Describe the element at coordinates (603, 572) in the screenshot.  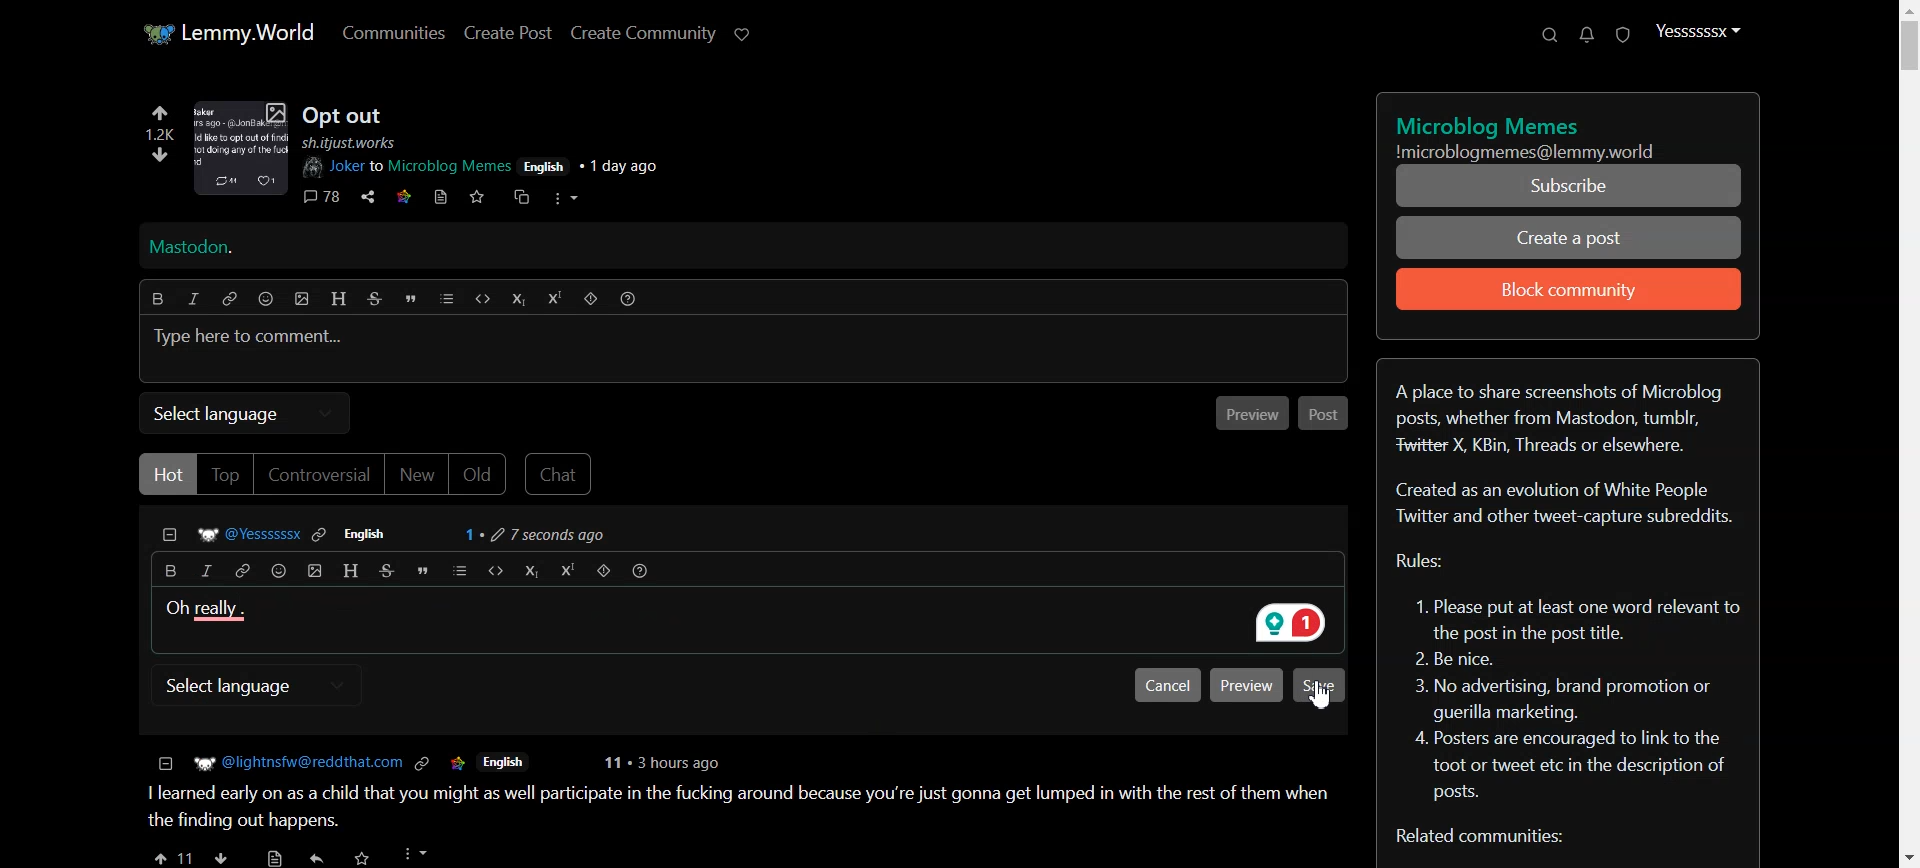
I see `Spoiler` at that location.